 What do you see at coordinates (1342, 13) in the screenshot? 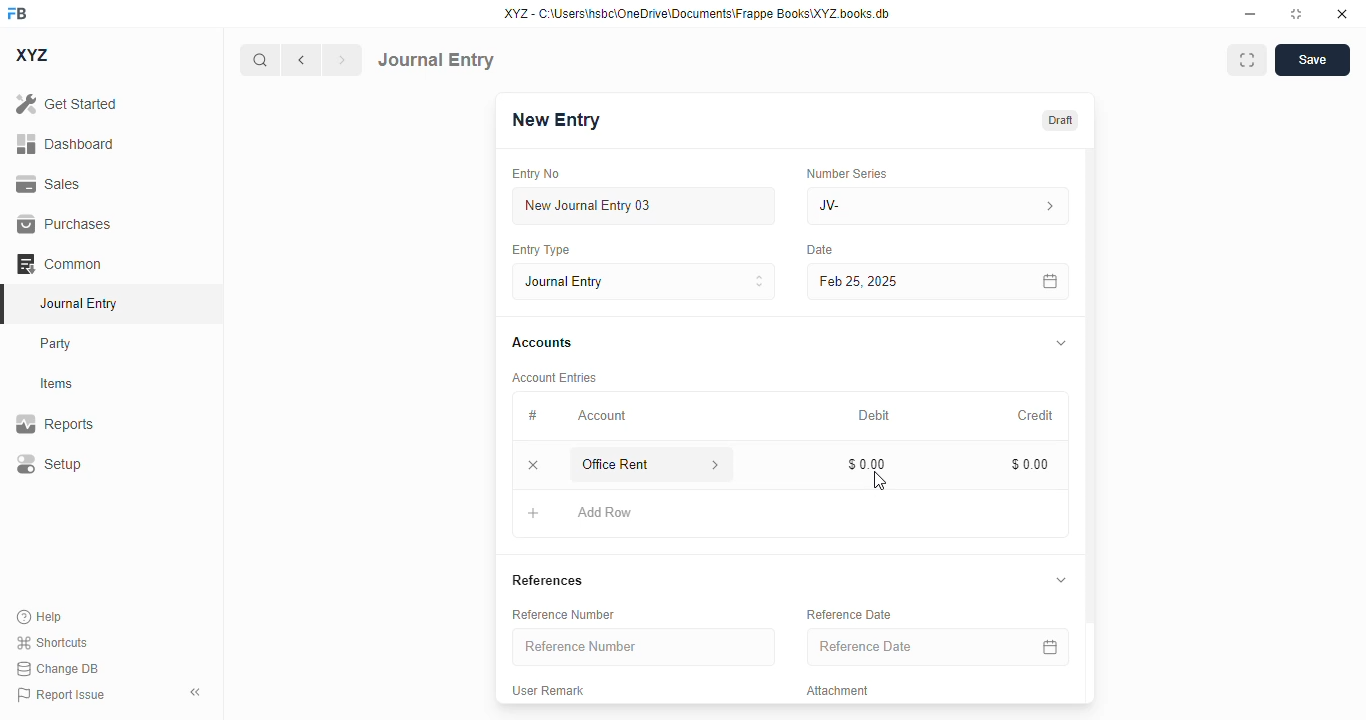
I see `close` at bounding box center [1342, 13].